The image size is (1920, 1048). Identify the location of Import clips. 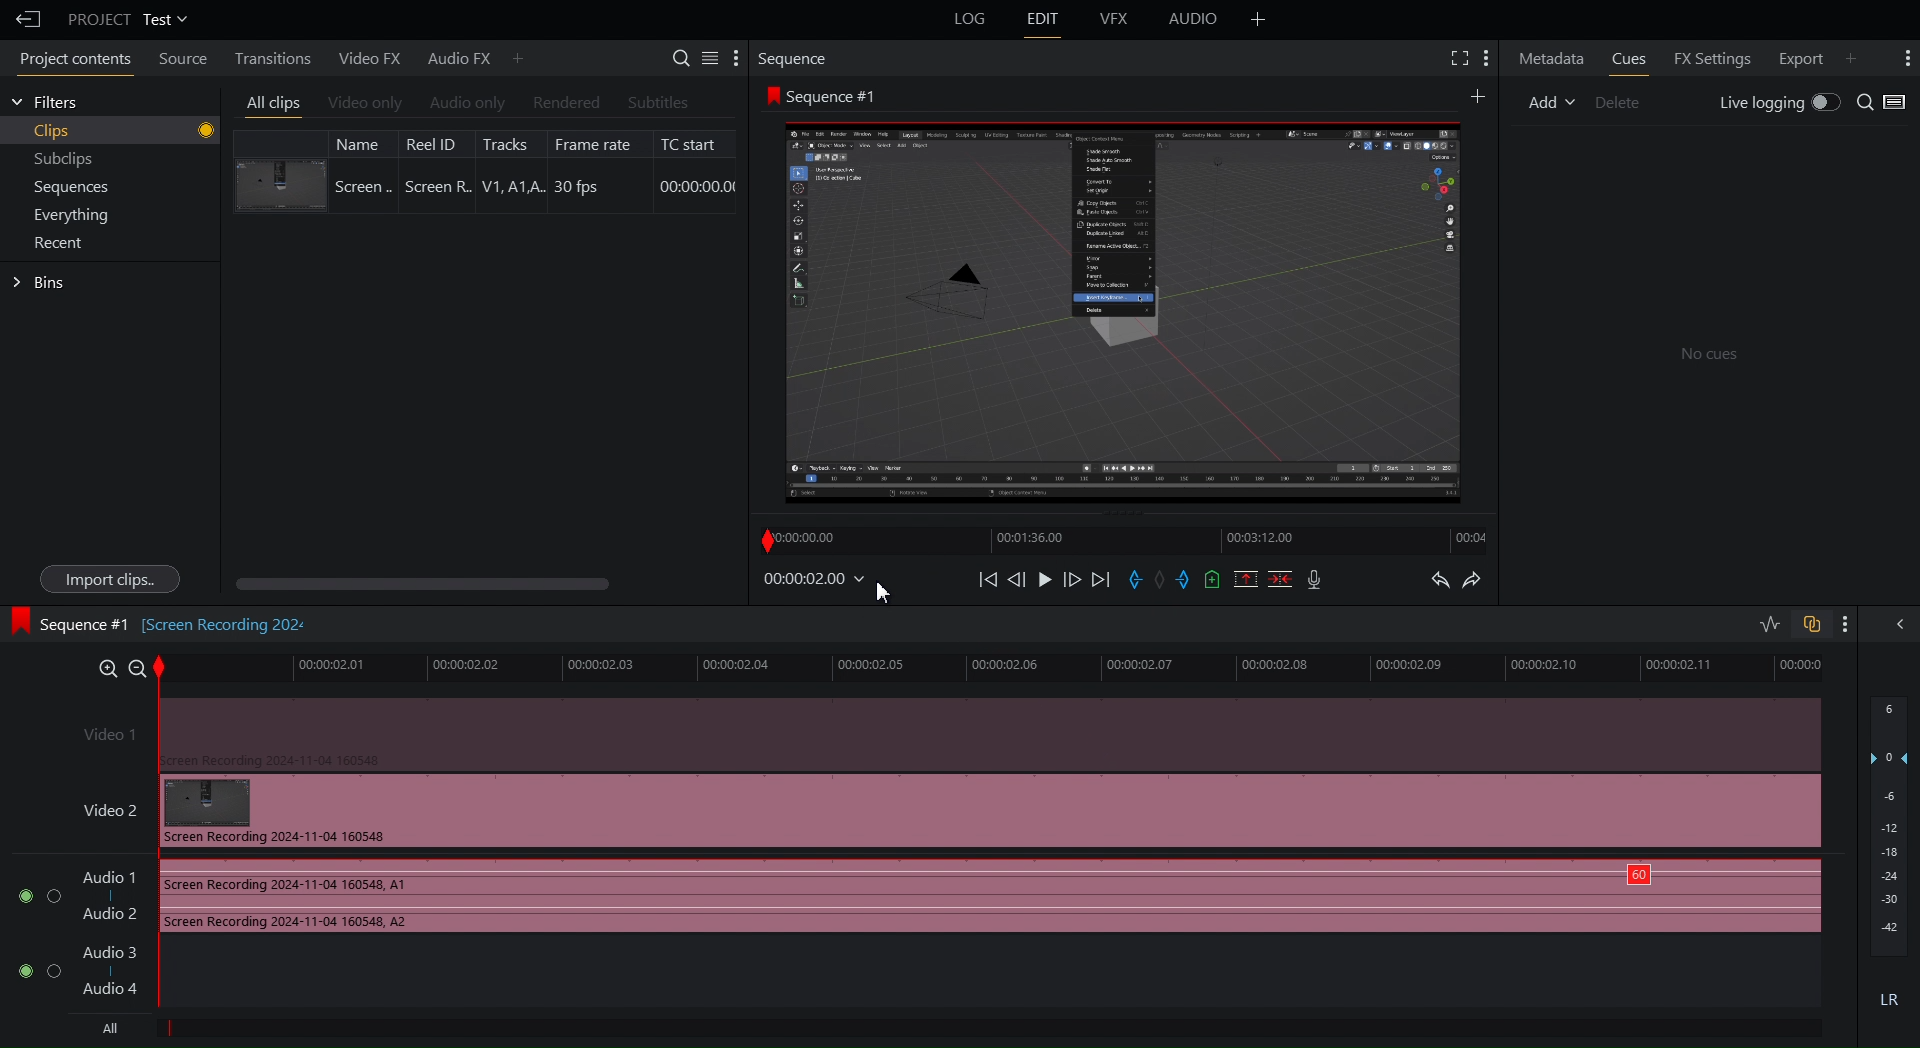
(108, 579).